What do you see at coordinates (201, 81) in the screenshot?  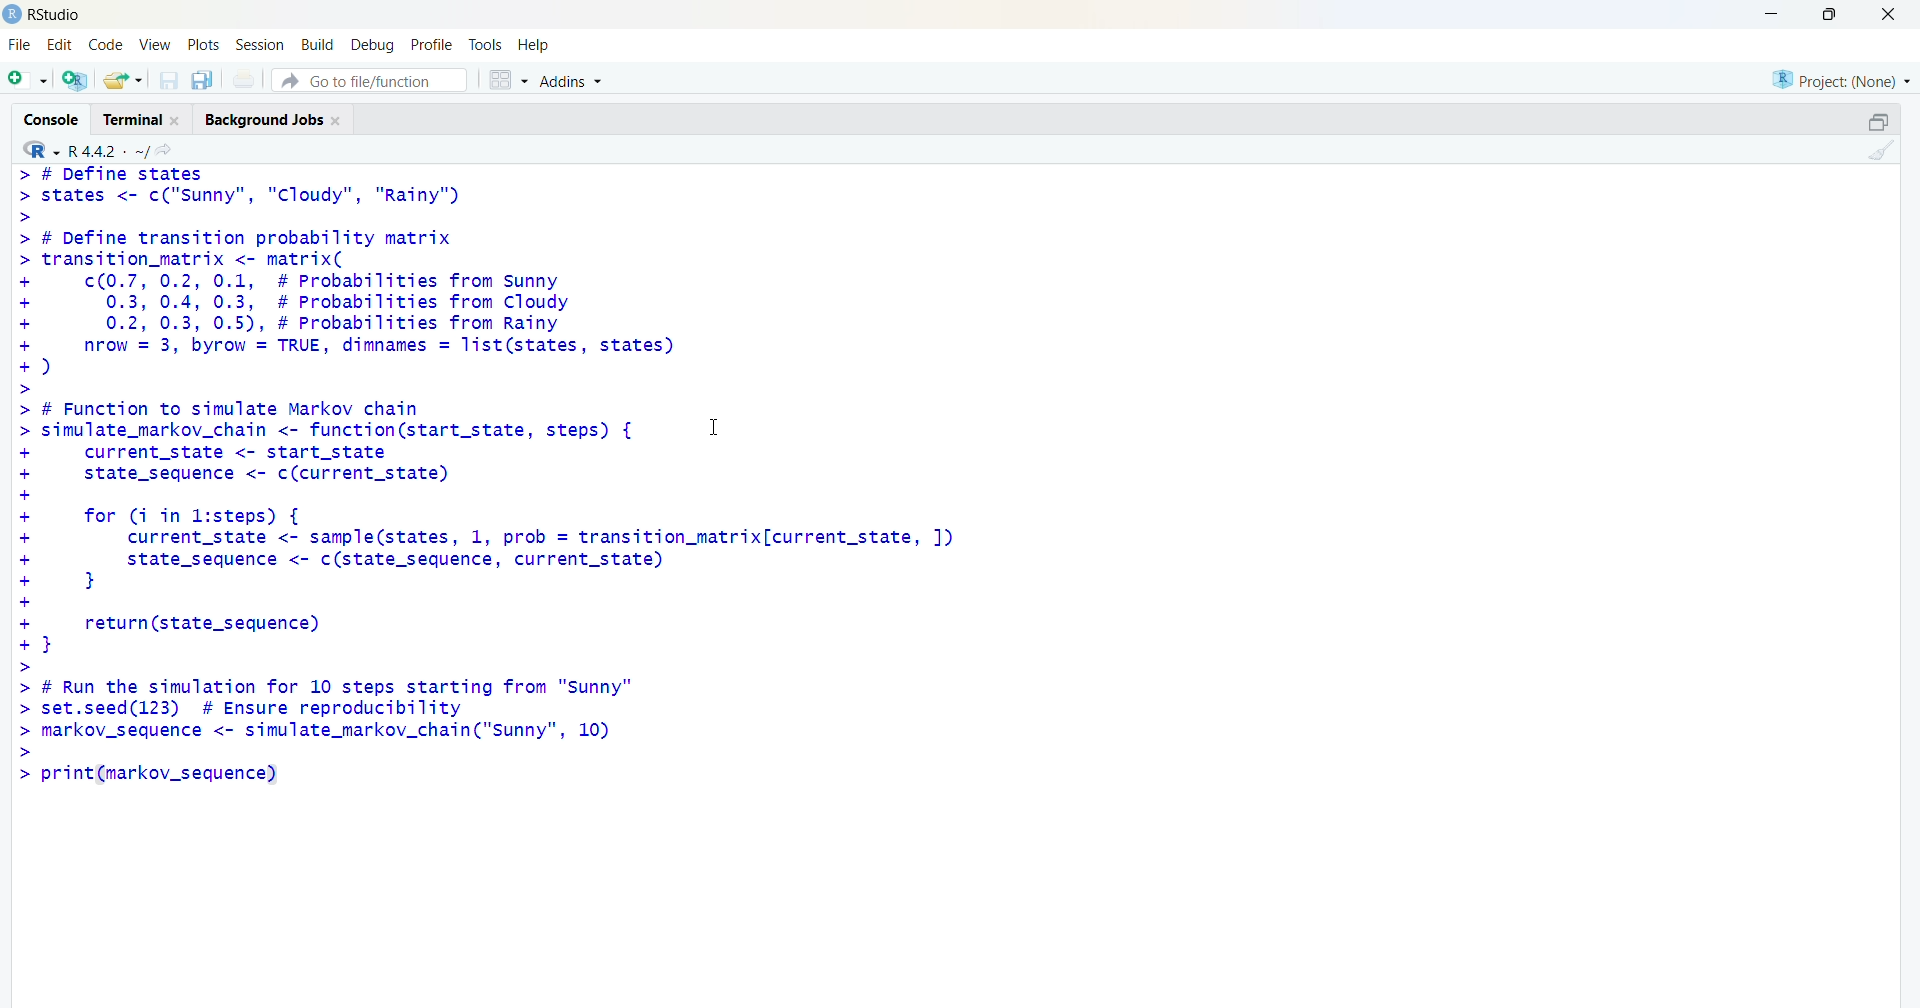 I see `save all open document` at bounding box center [201, 81].